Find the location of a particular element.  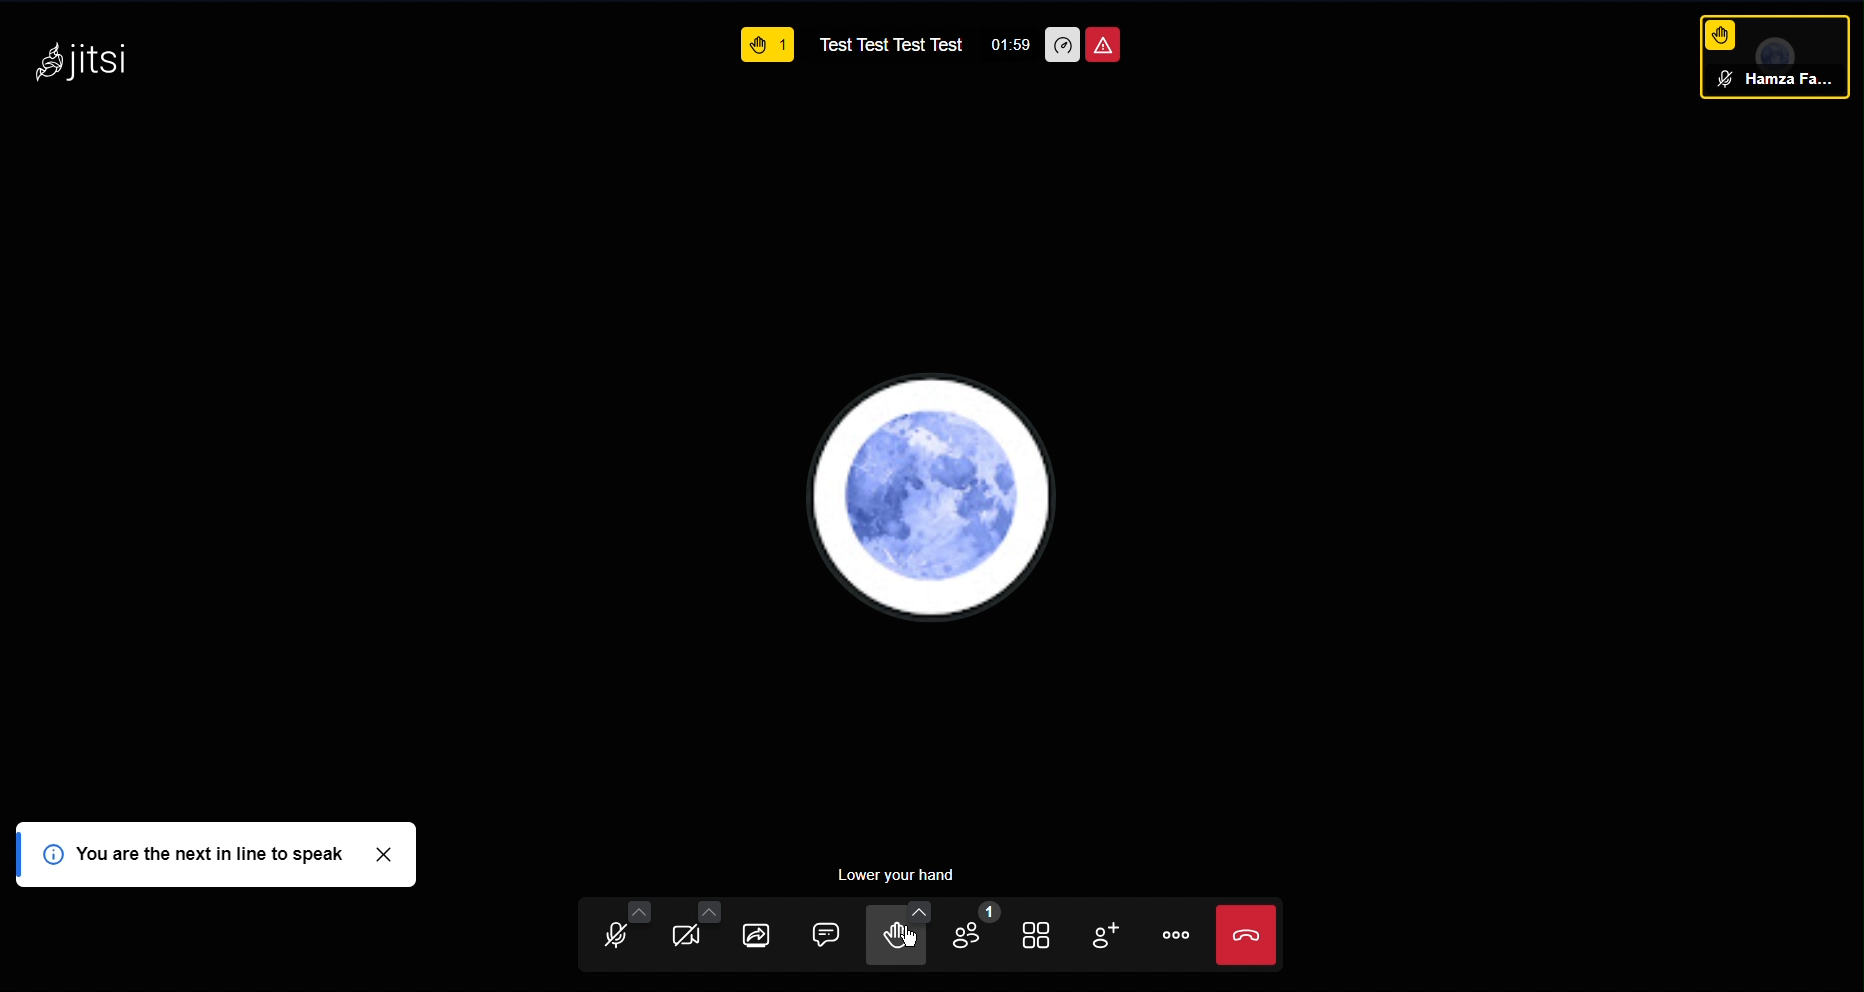

Video is located at coordinates (701, 935).